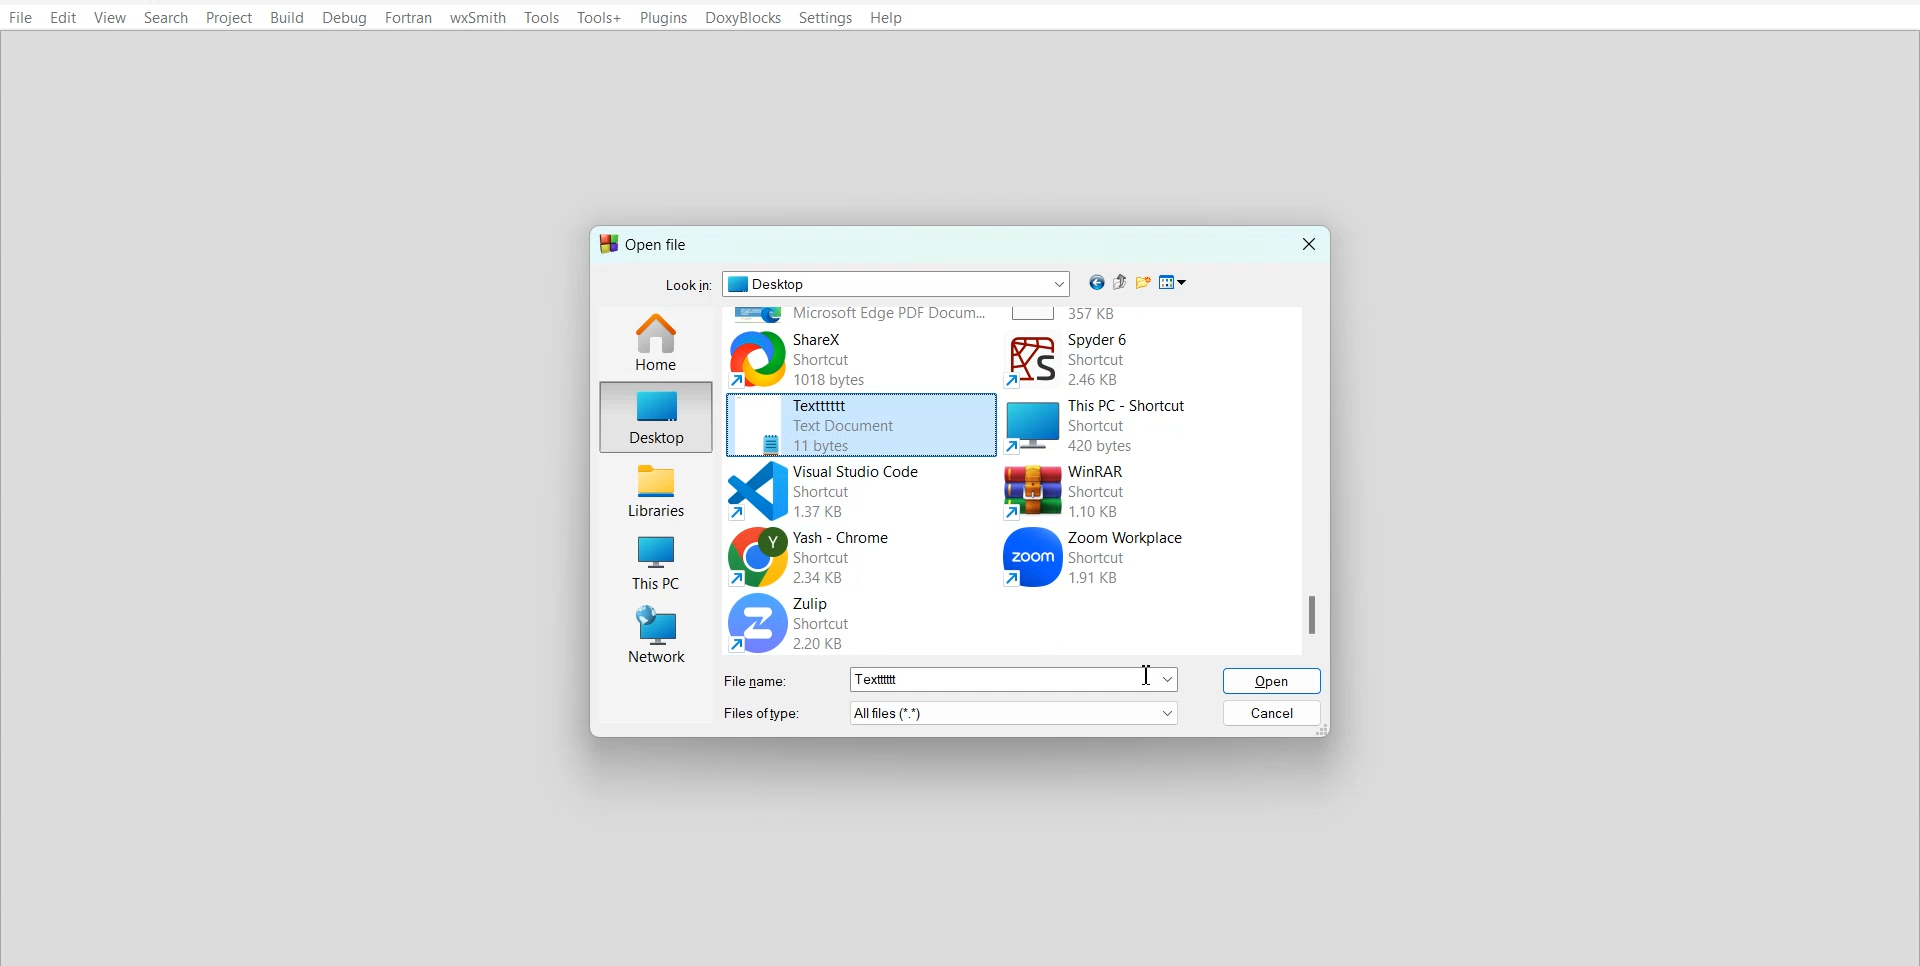 This screenshot has width=1920, height=966. Describe the element at coordinates (1131, 557) in the screenshot. I see `Zoom` at that location.